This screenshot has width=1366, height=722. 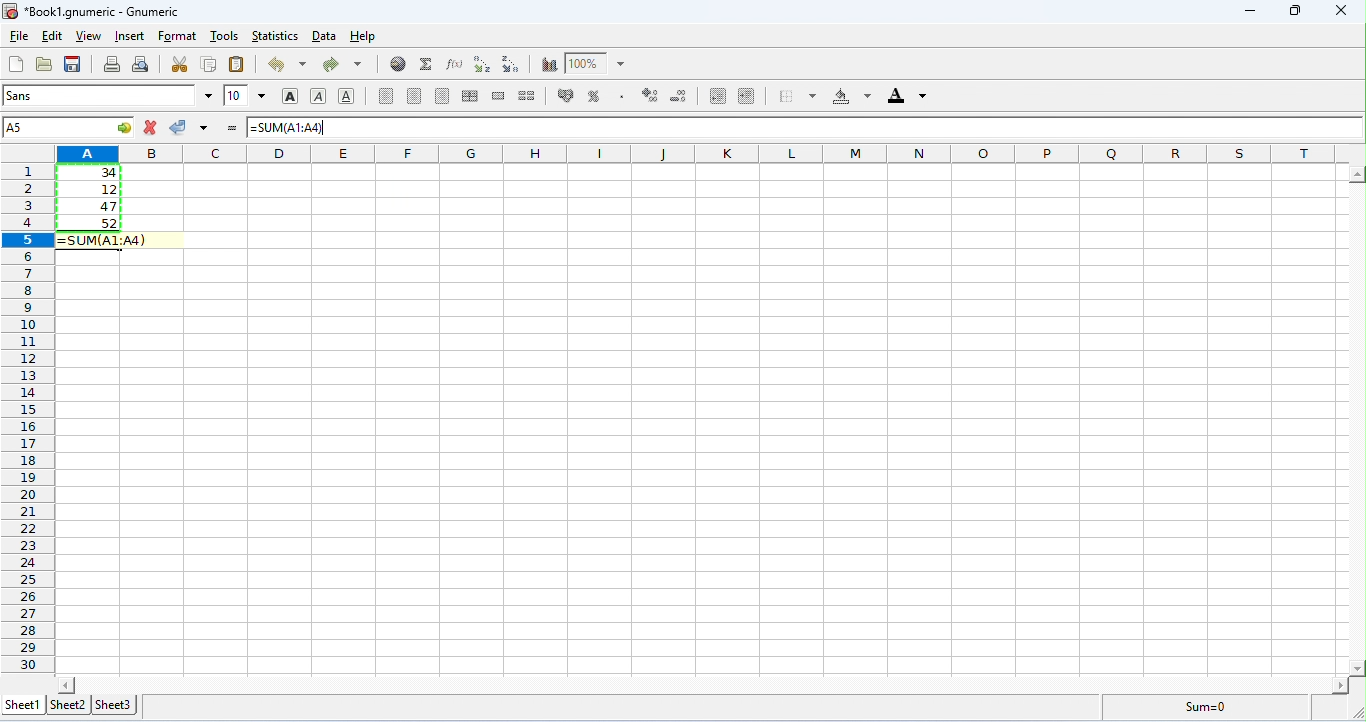 I want to click on paste, so click(x=238, y=64).